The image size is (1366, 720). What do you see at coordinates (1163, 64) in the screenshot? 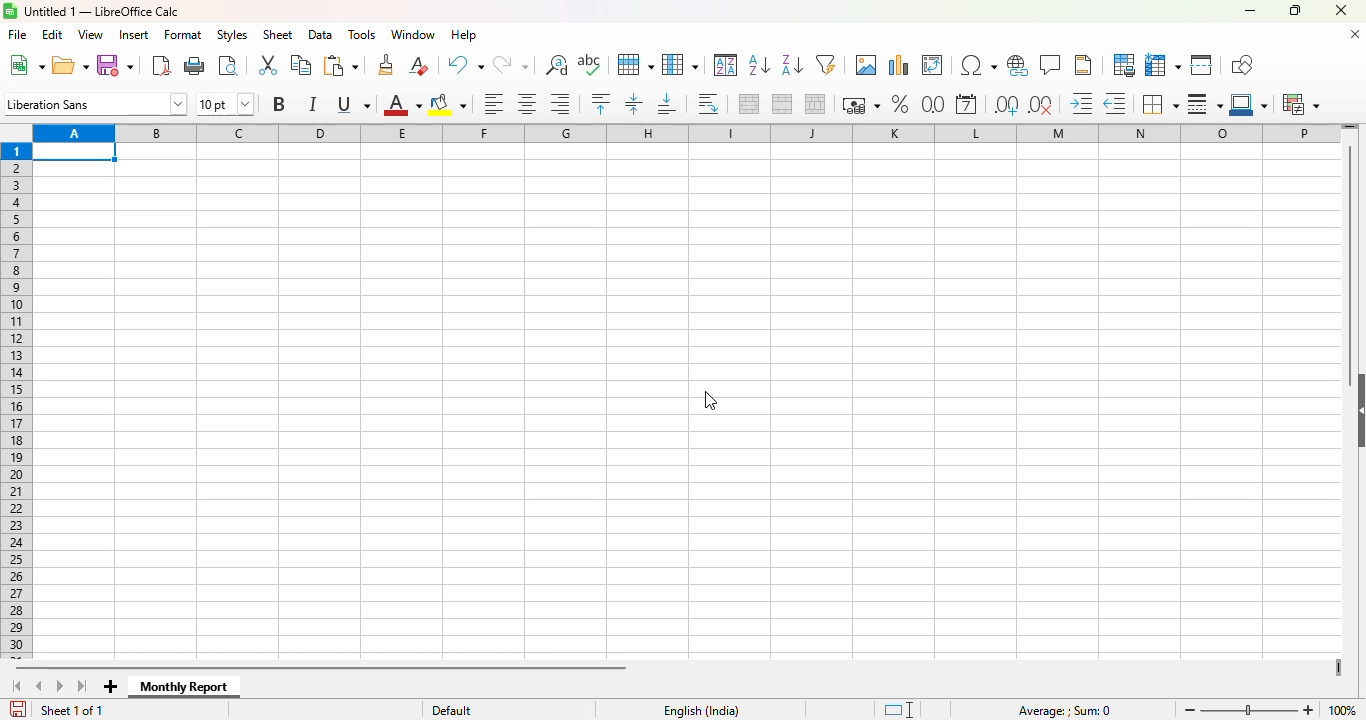
I see `freeze rows and columns` at bounding box center [1163, 64].